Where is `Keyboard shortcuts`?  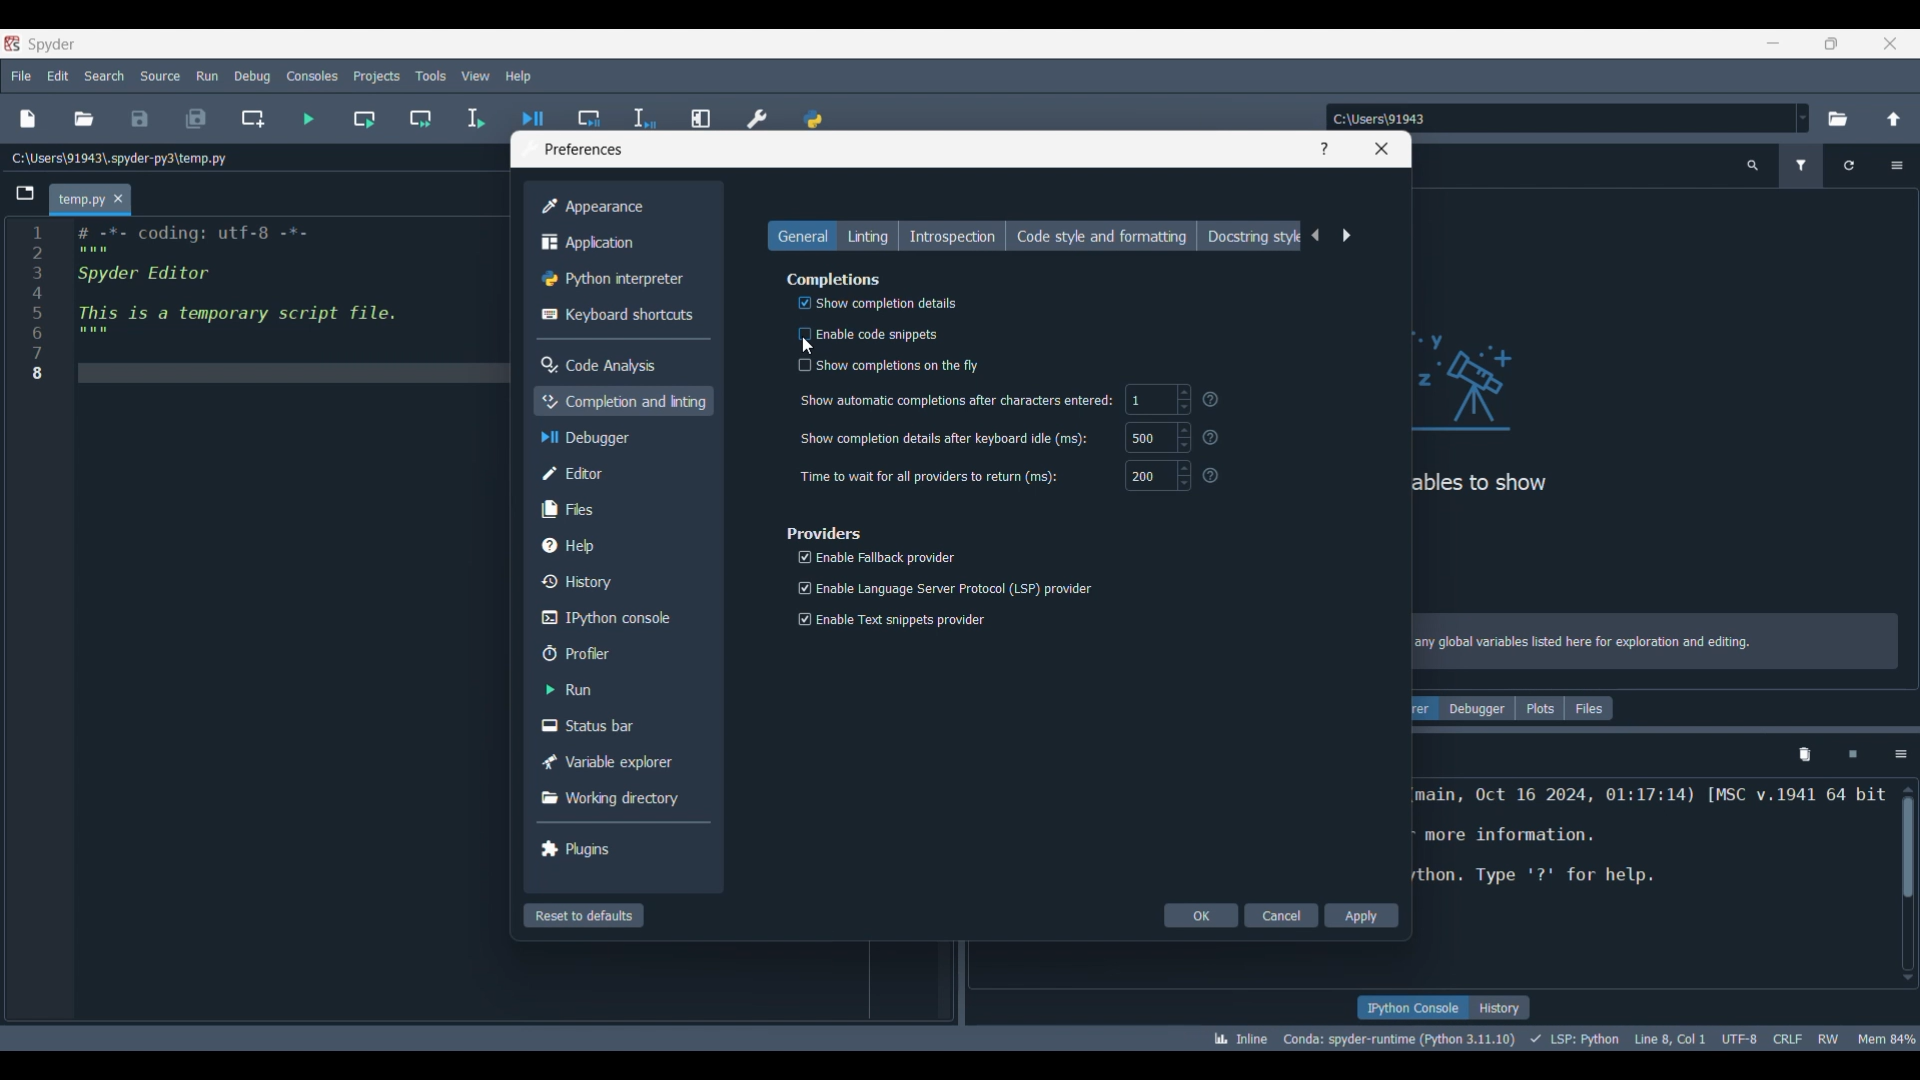
Keyboard shortcuts is located at coordinates (619, 315).